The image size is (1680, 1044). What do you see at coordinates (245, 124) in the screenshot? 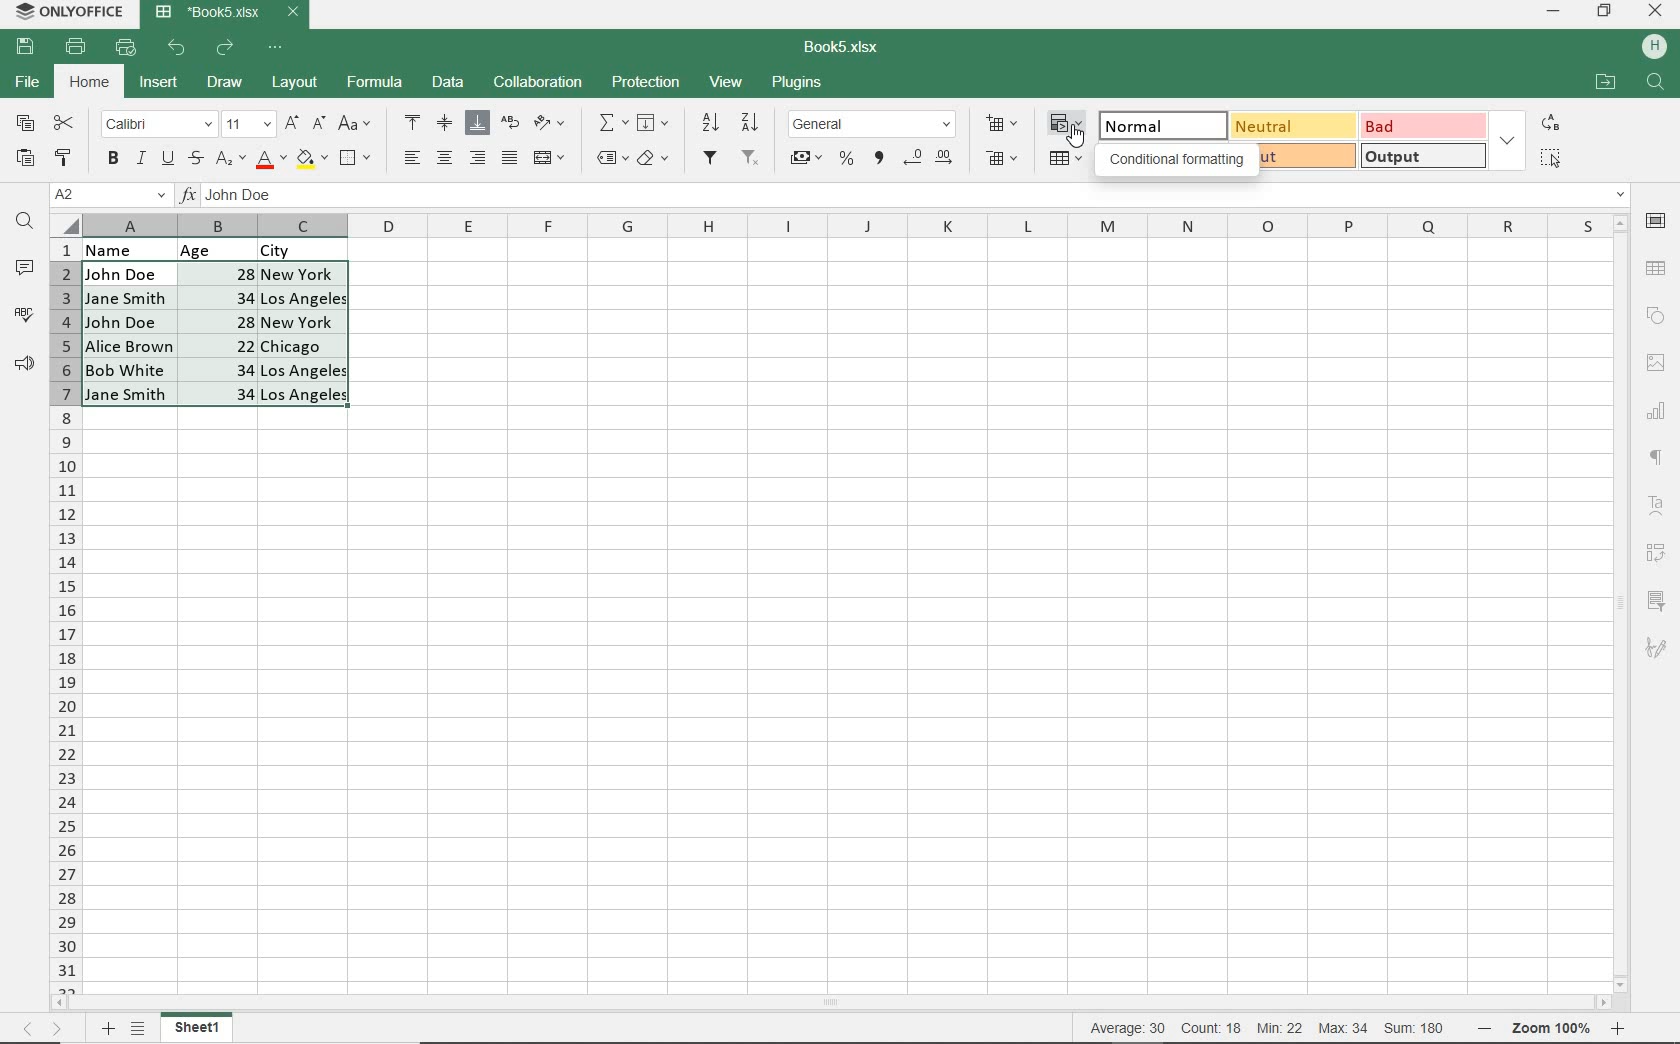
I see `FONT SIZE` at bounding box center [245, 124].